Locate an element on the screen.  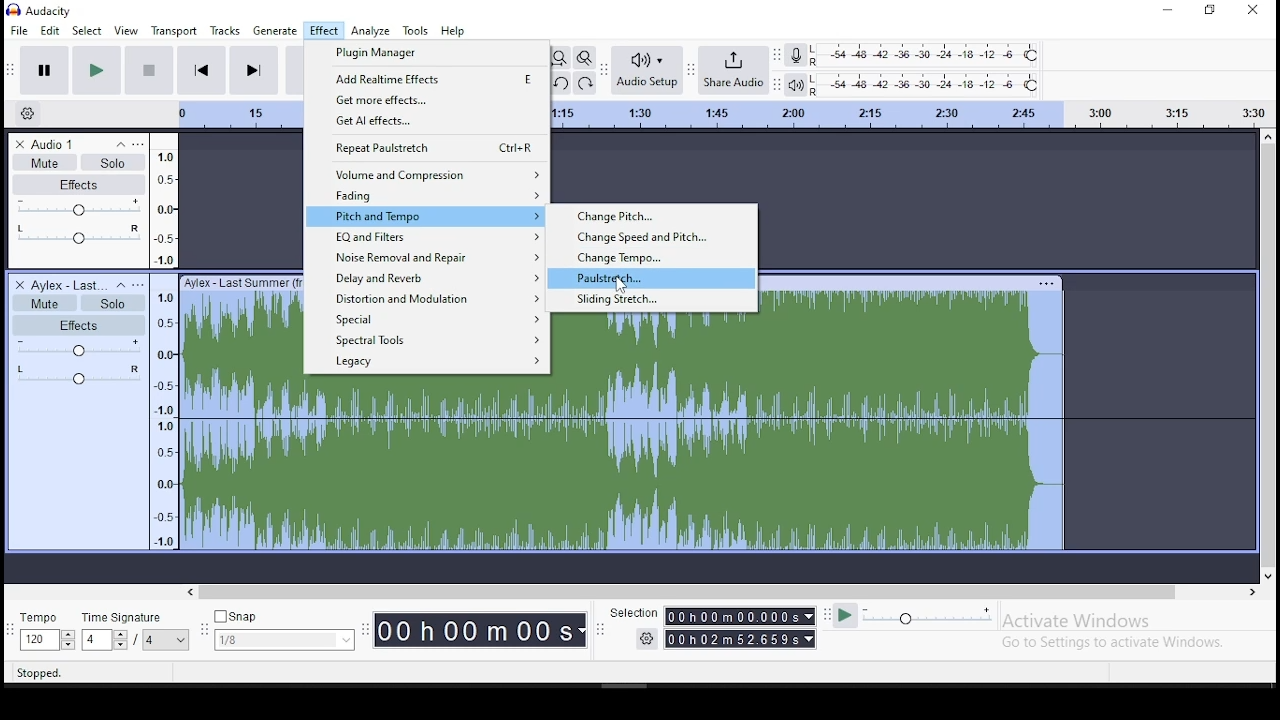
time signature is located at coordinates (137, 632).